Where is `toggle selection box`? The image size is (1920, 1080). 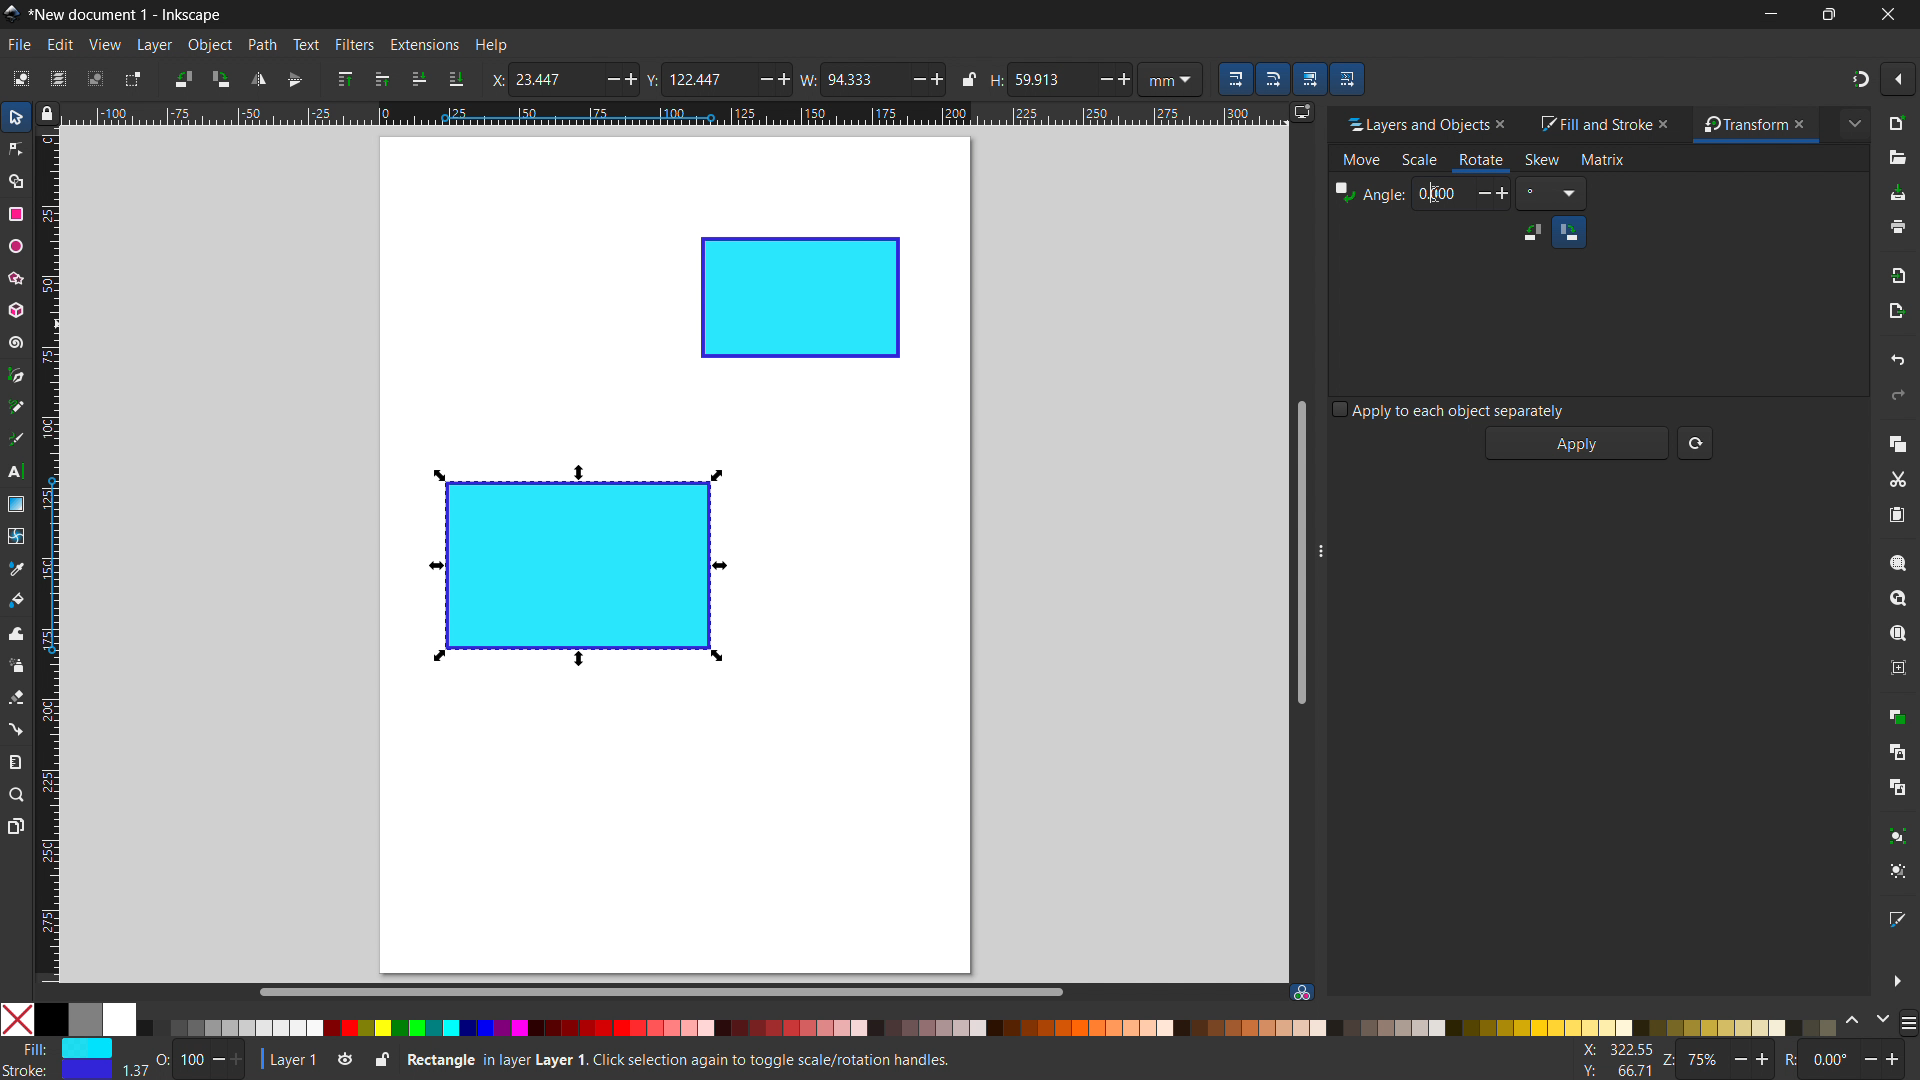 toggle selection box is located at coordinates (131, 81).